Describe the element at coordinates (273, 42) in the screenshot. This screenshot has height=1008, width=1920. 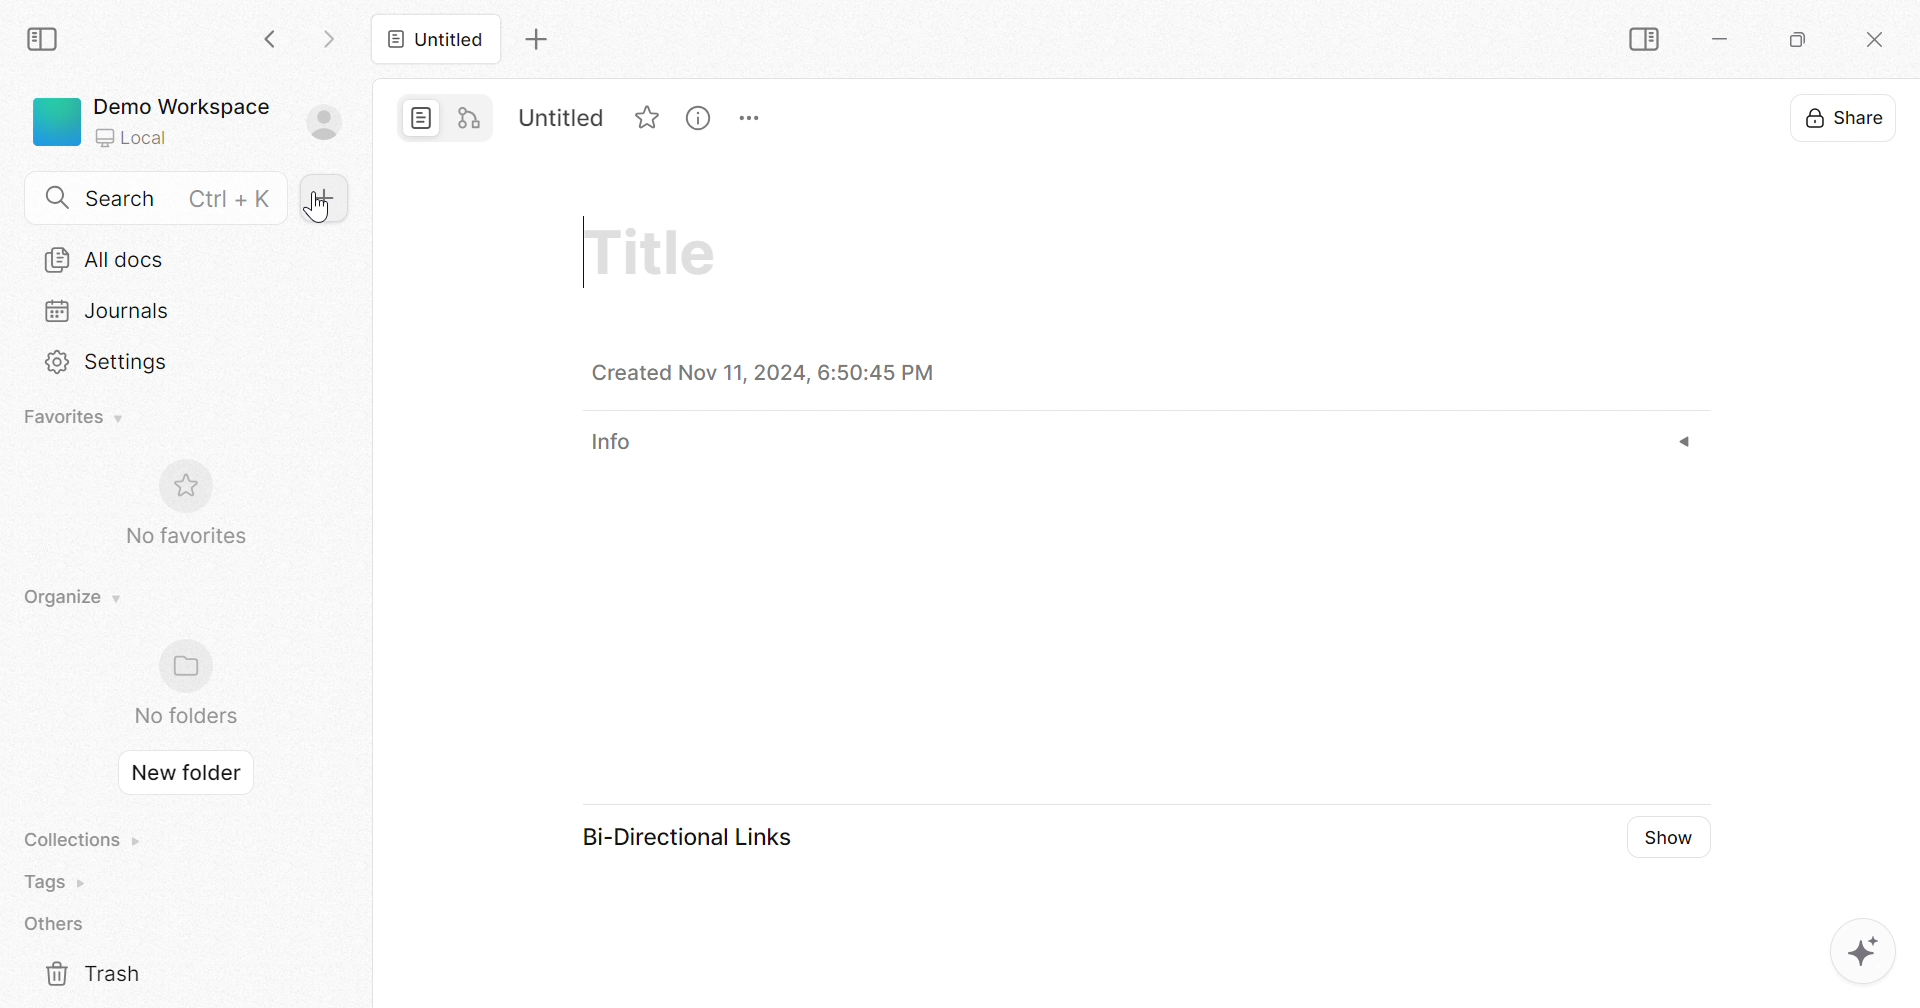
I see `Back` at that location.